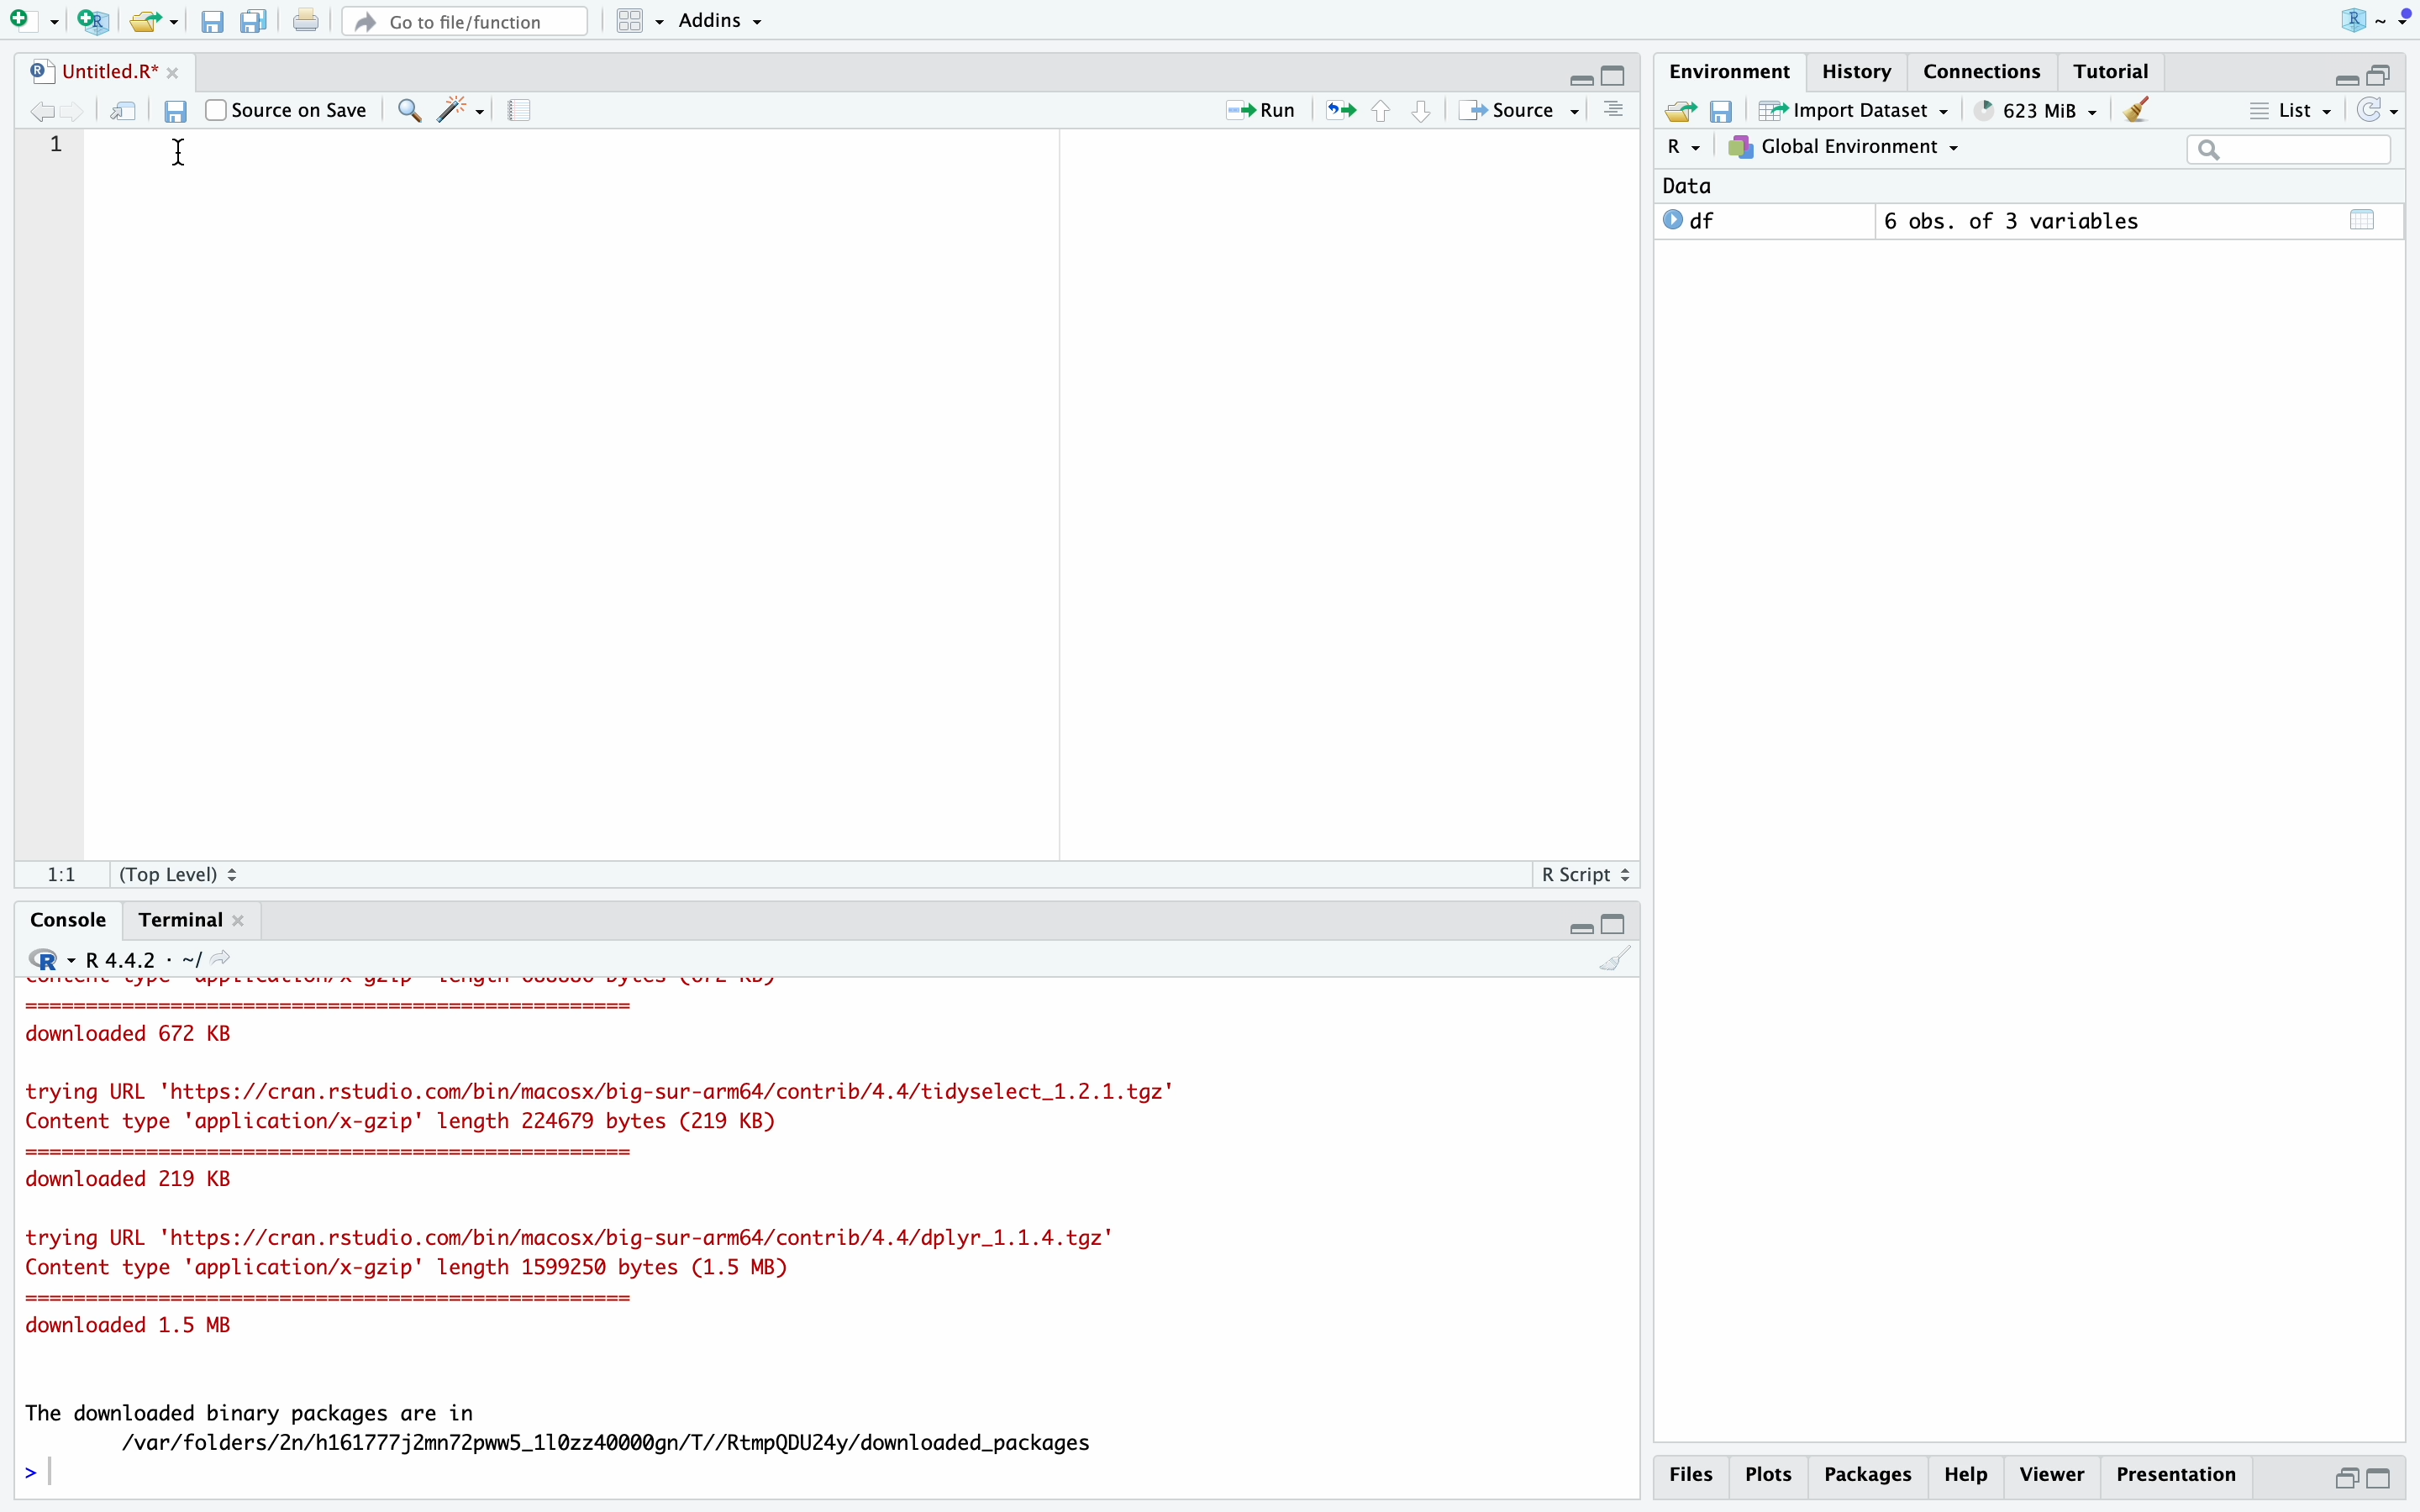 The height and width of the screenshot is (1512, 2420). I want to click on Terminal, so click(192, 921).